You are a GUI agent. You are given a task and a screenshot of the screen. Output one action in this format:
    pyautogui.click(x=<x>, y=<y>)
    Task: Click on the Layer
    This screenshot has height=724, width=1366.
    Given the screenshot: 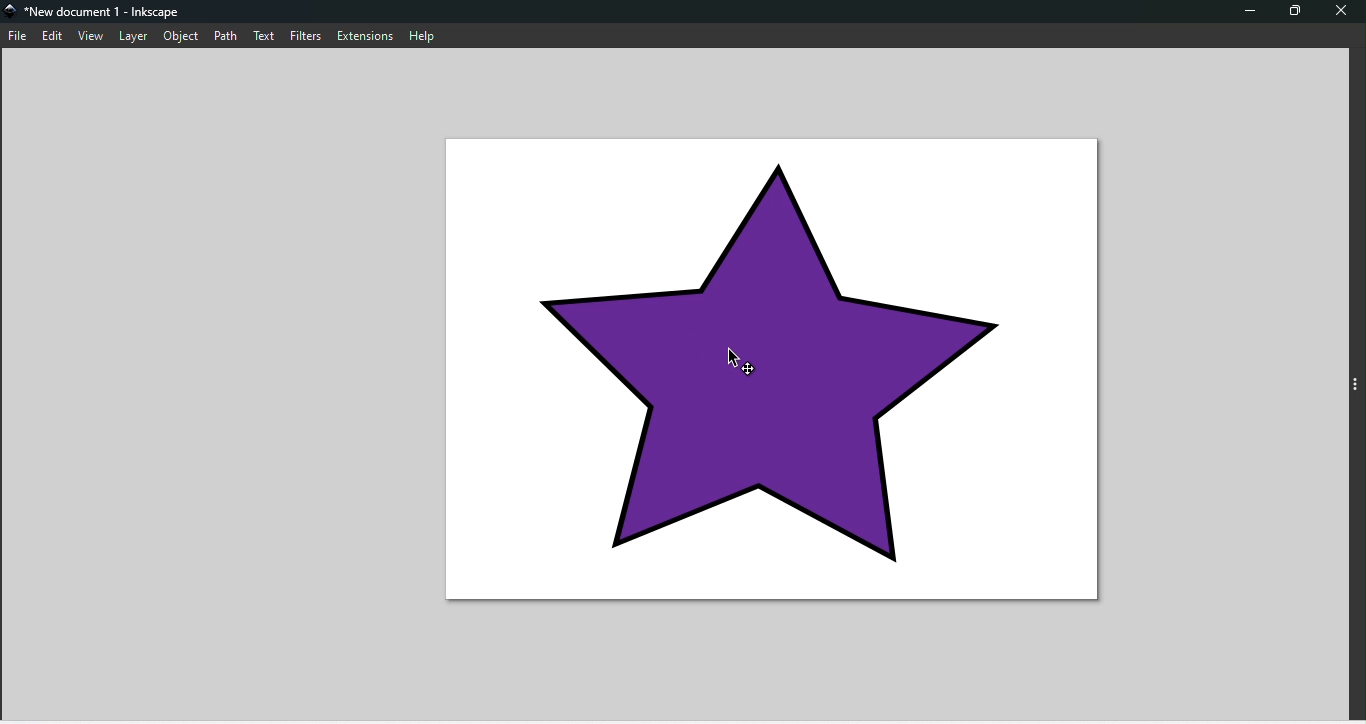 What is the action you would take?
    pyautogui.click(x=136, y=36)
    